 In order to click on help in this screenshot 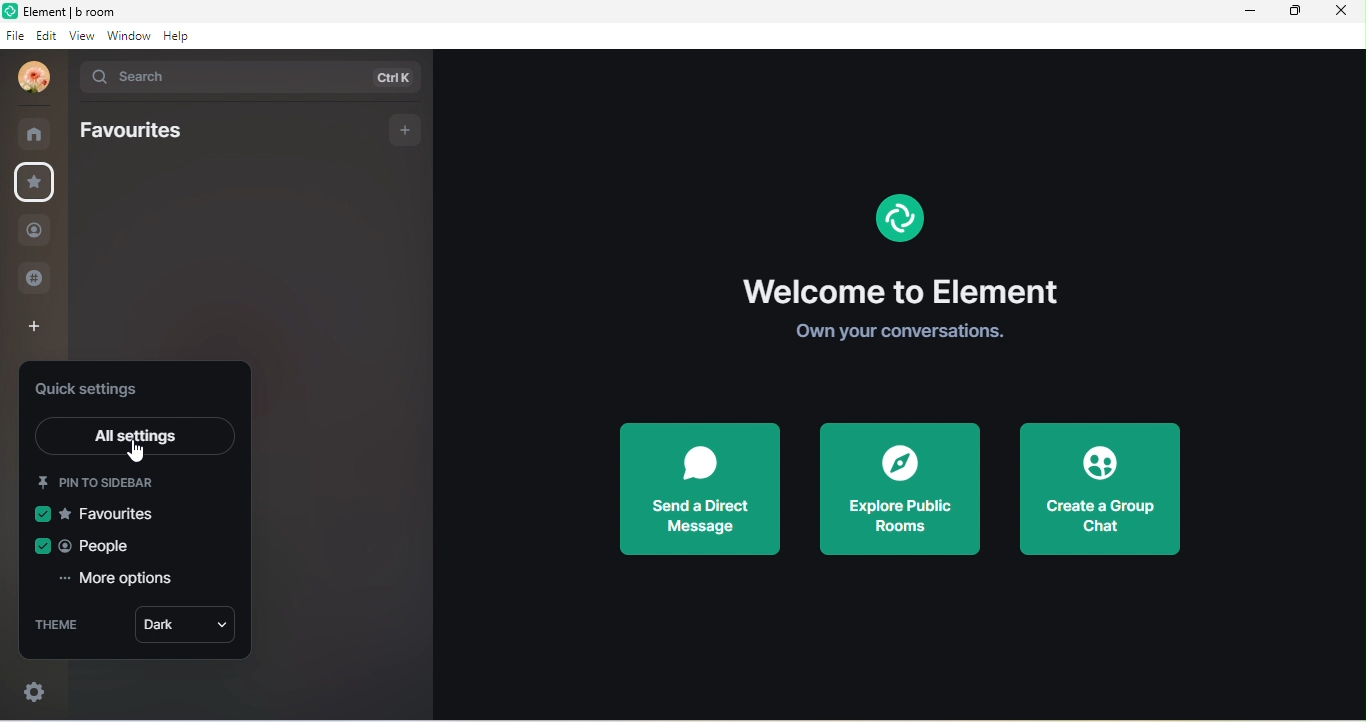, I will do `click(181, 36)`.